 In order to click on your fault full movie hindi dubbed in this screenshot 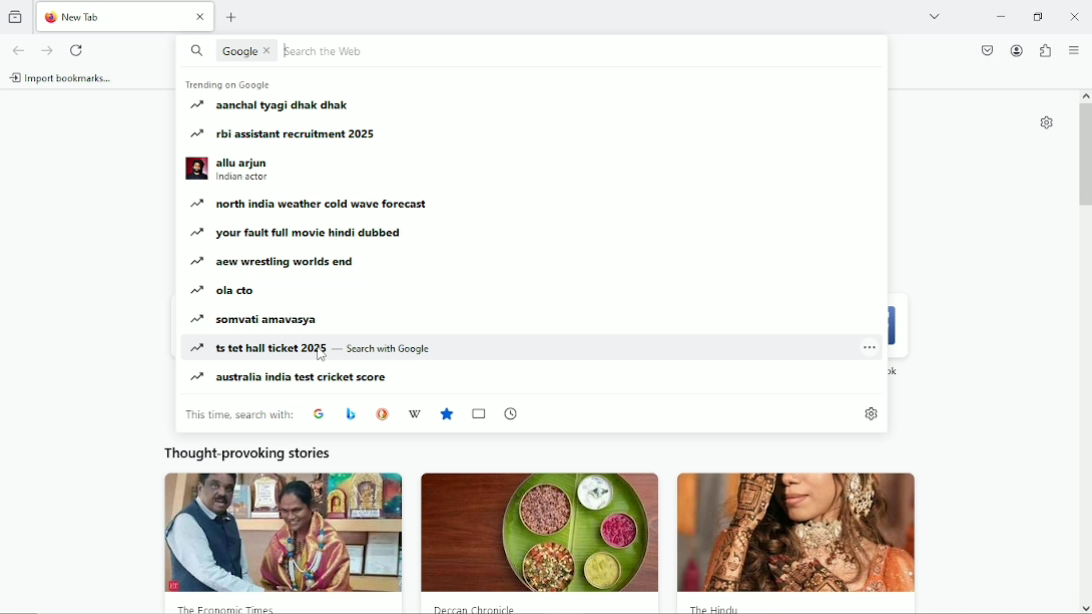, I will do `click(299, 233)`.